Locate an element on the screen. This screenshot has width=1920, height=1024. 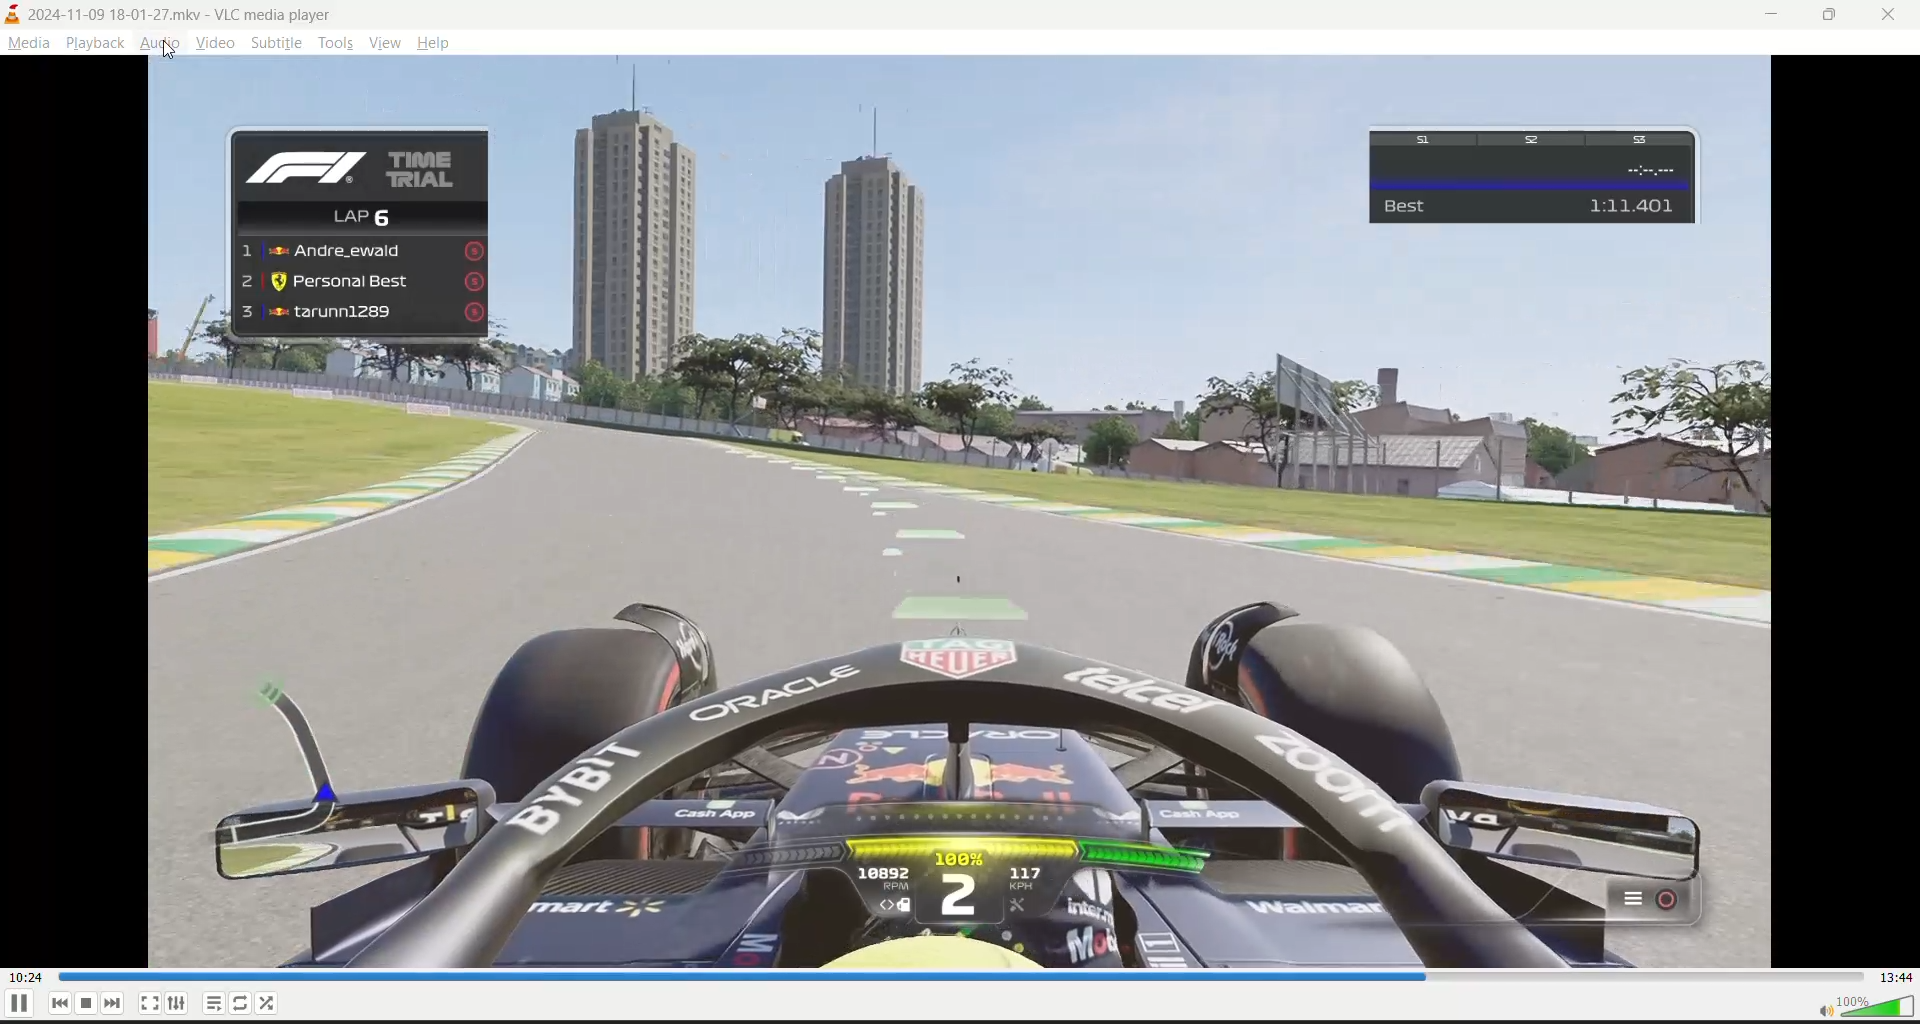
preview is located at coordinates (1740, 179).